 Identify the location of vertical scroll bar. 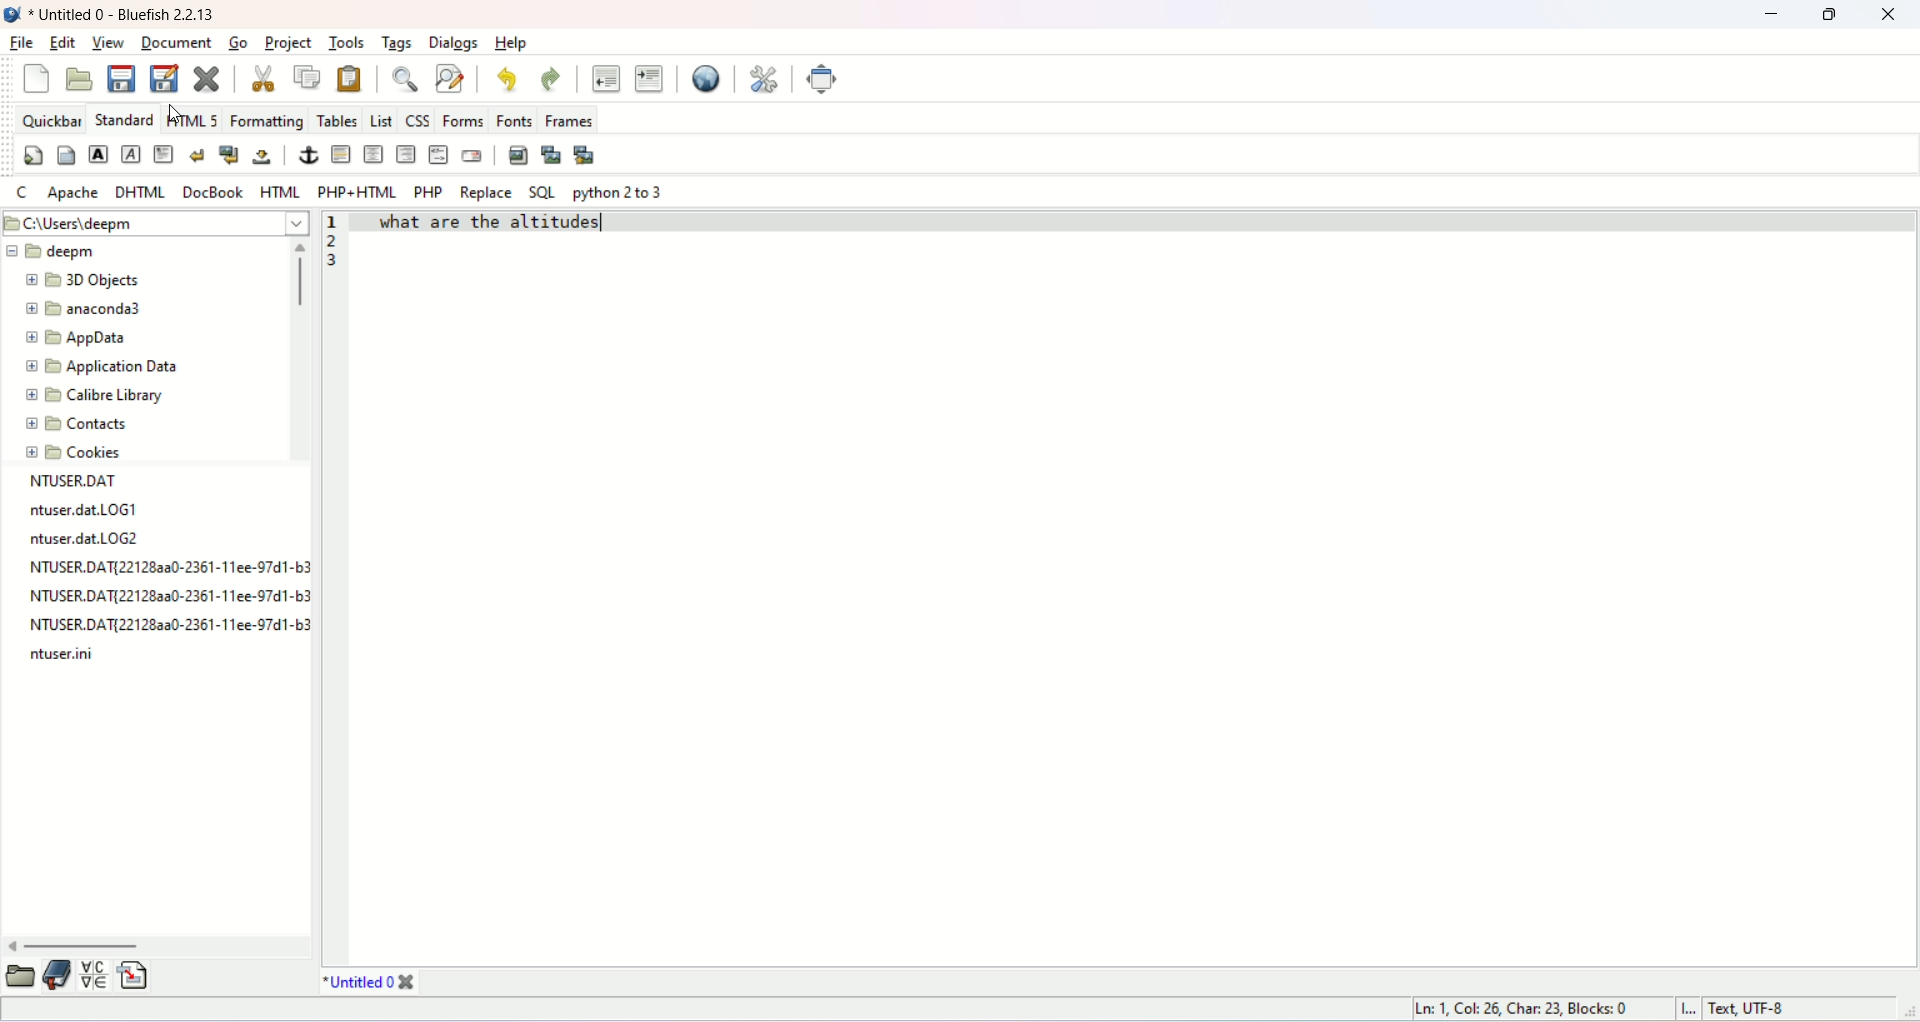
(296, 350).